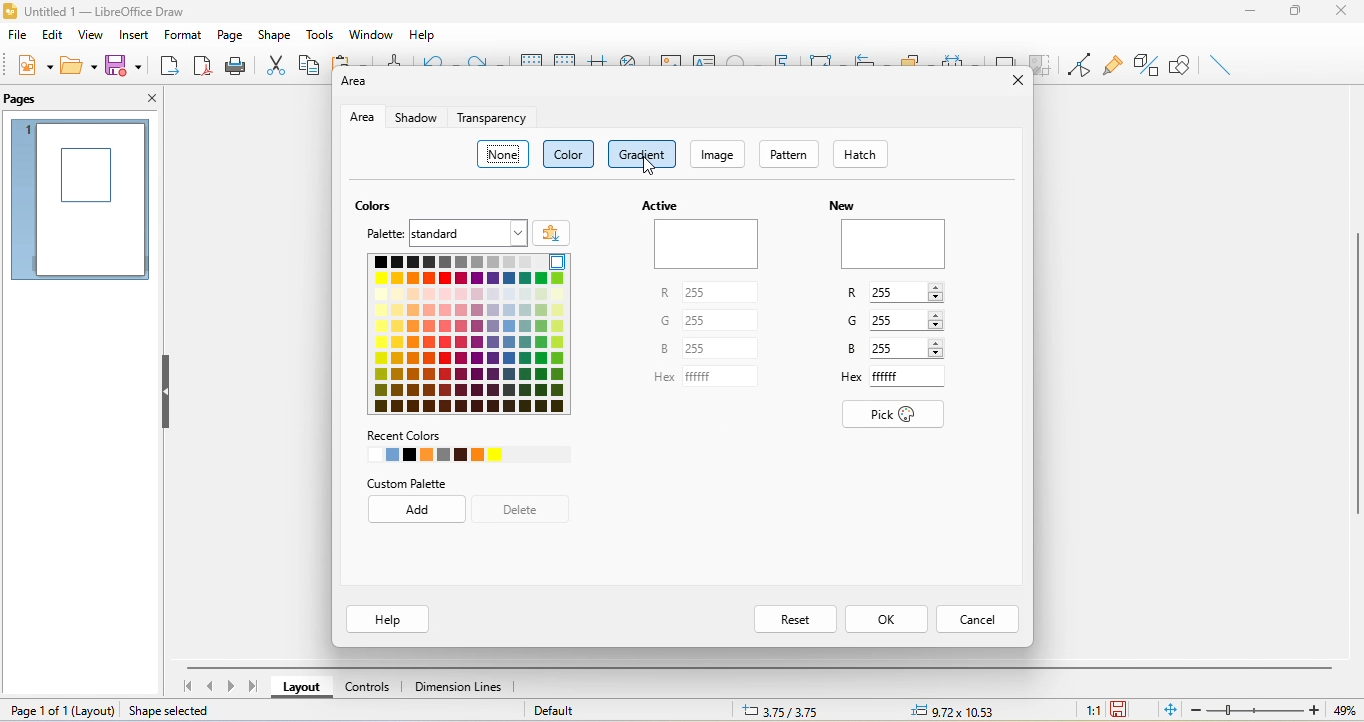 This screenshot has width=1364, height=722. Describe the element at coordinates (173, 711) in the screenshot. I see `shape selected` at that location.